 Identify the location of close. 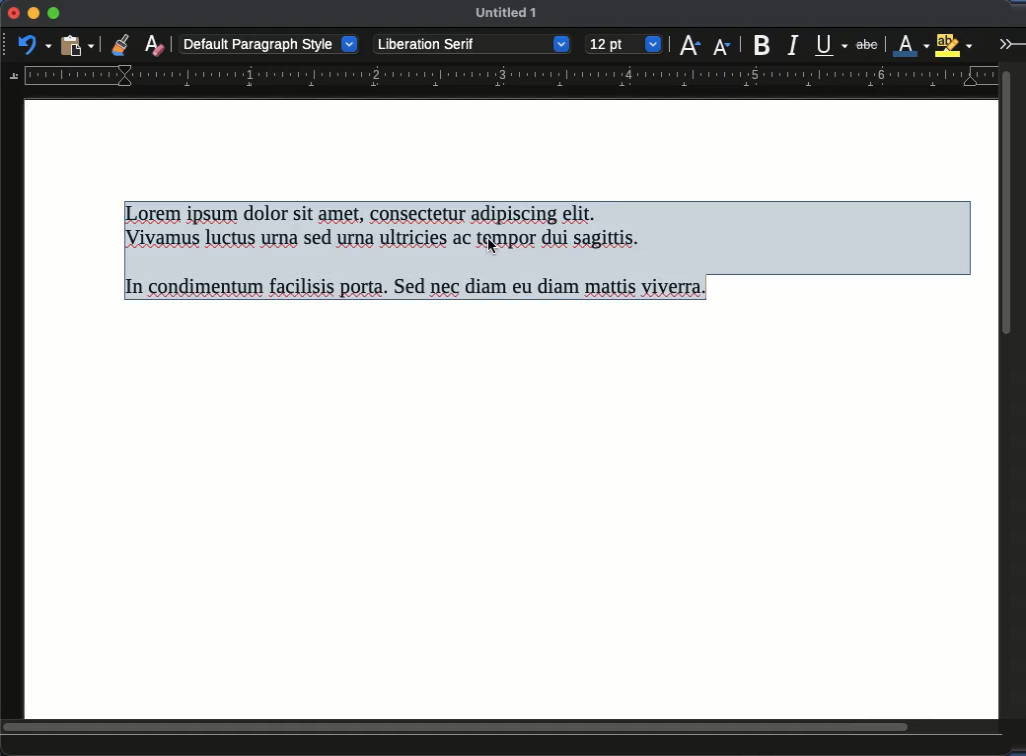
(12, 14).